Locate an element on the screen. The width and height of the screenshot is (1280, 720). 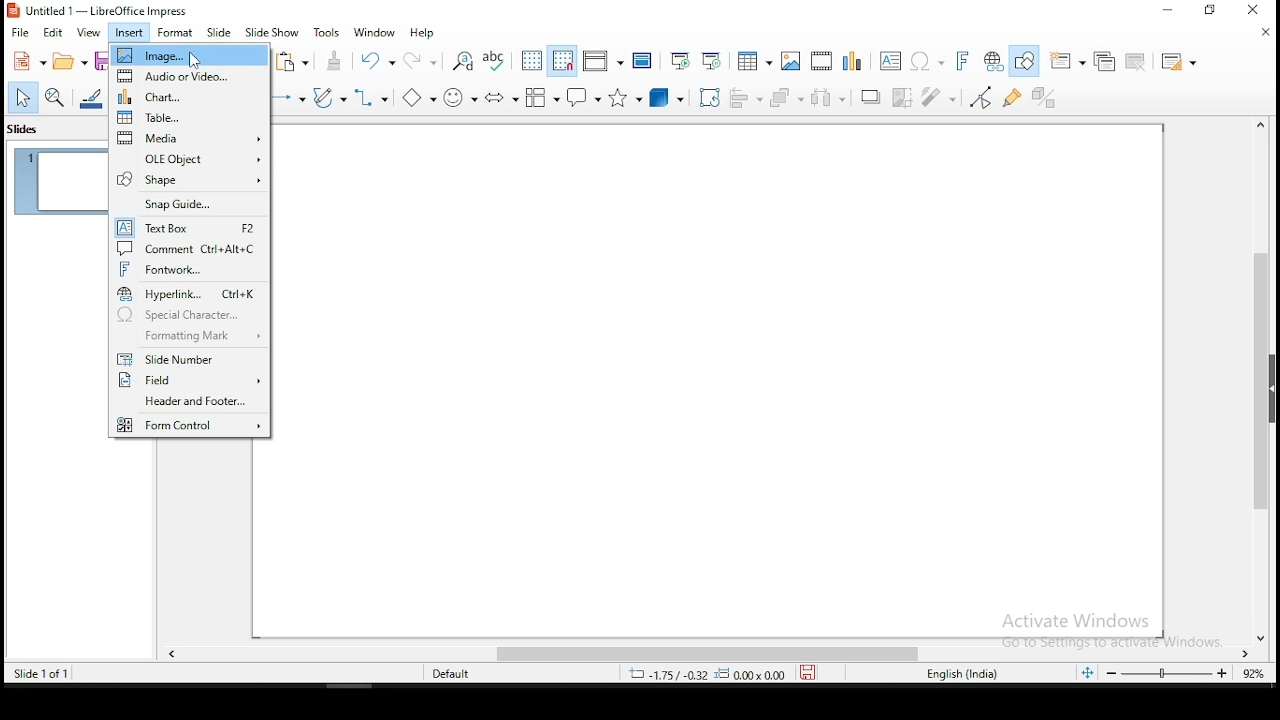
stars and banners is located at coordinates (627, 95).